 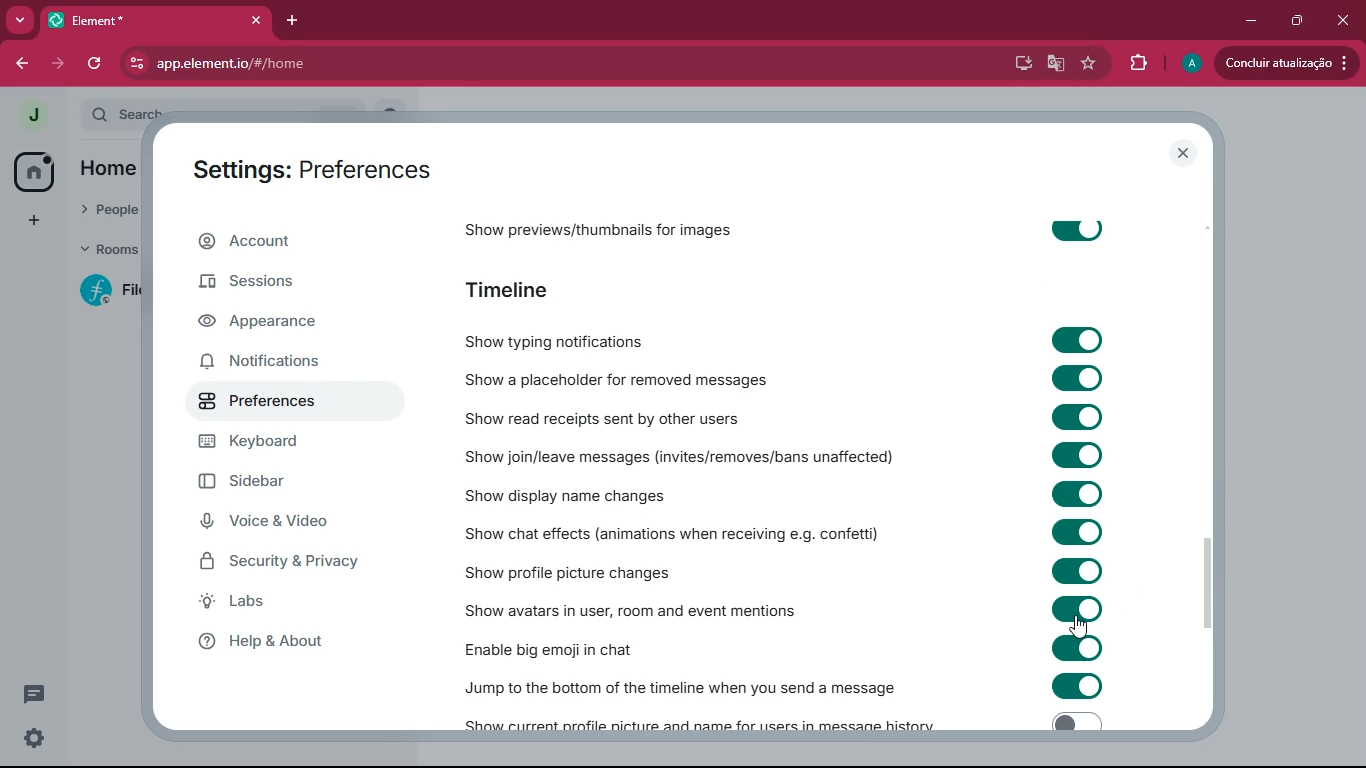 What do you see at coordinates (251, 20) in the screenshot?
I see `close` at bounding box center [251, 20].